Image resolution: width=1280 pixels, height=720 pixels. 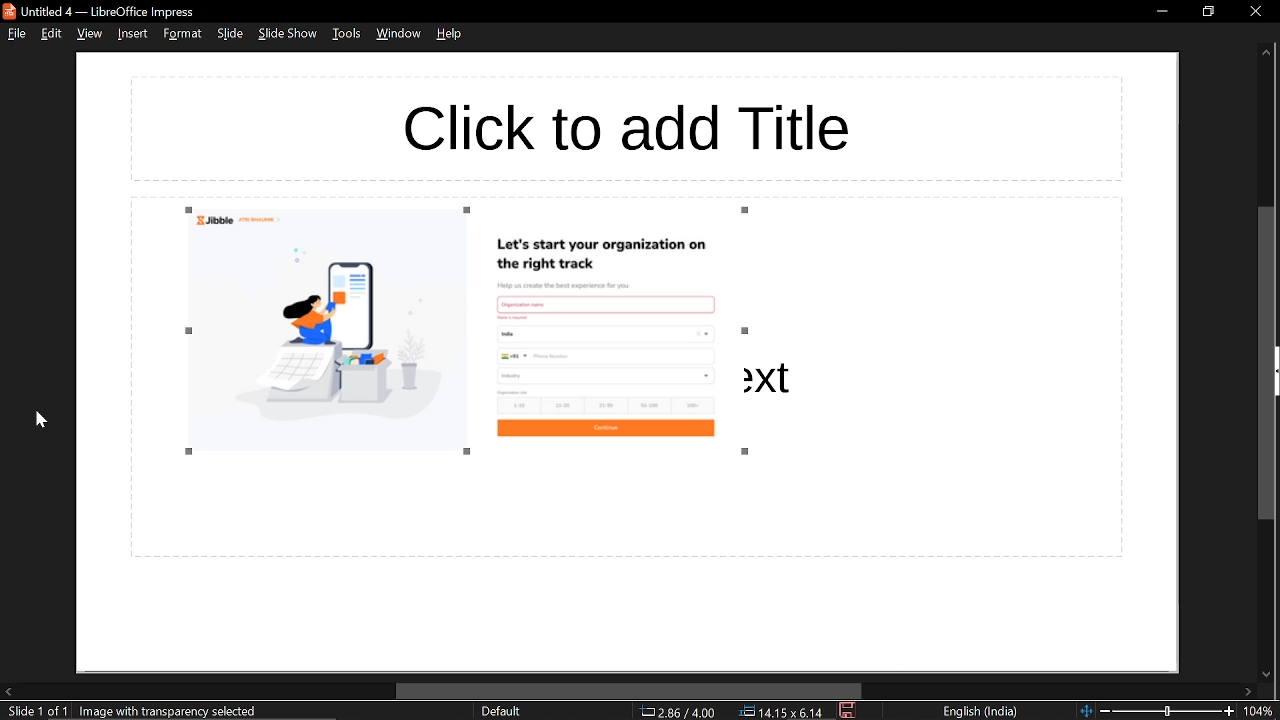 What do you see at coordinates (1264, 675) in the screenshot?
I see `move down` at bounding box center [1264, 675].